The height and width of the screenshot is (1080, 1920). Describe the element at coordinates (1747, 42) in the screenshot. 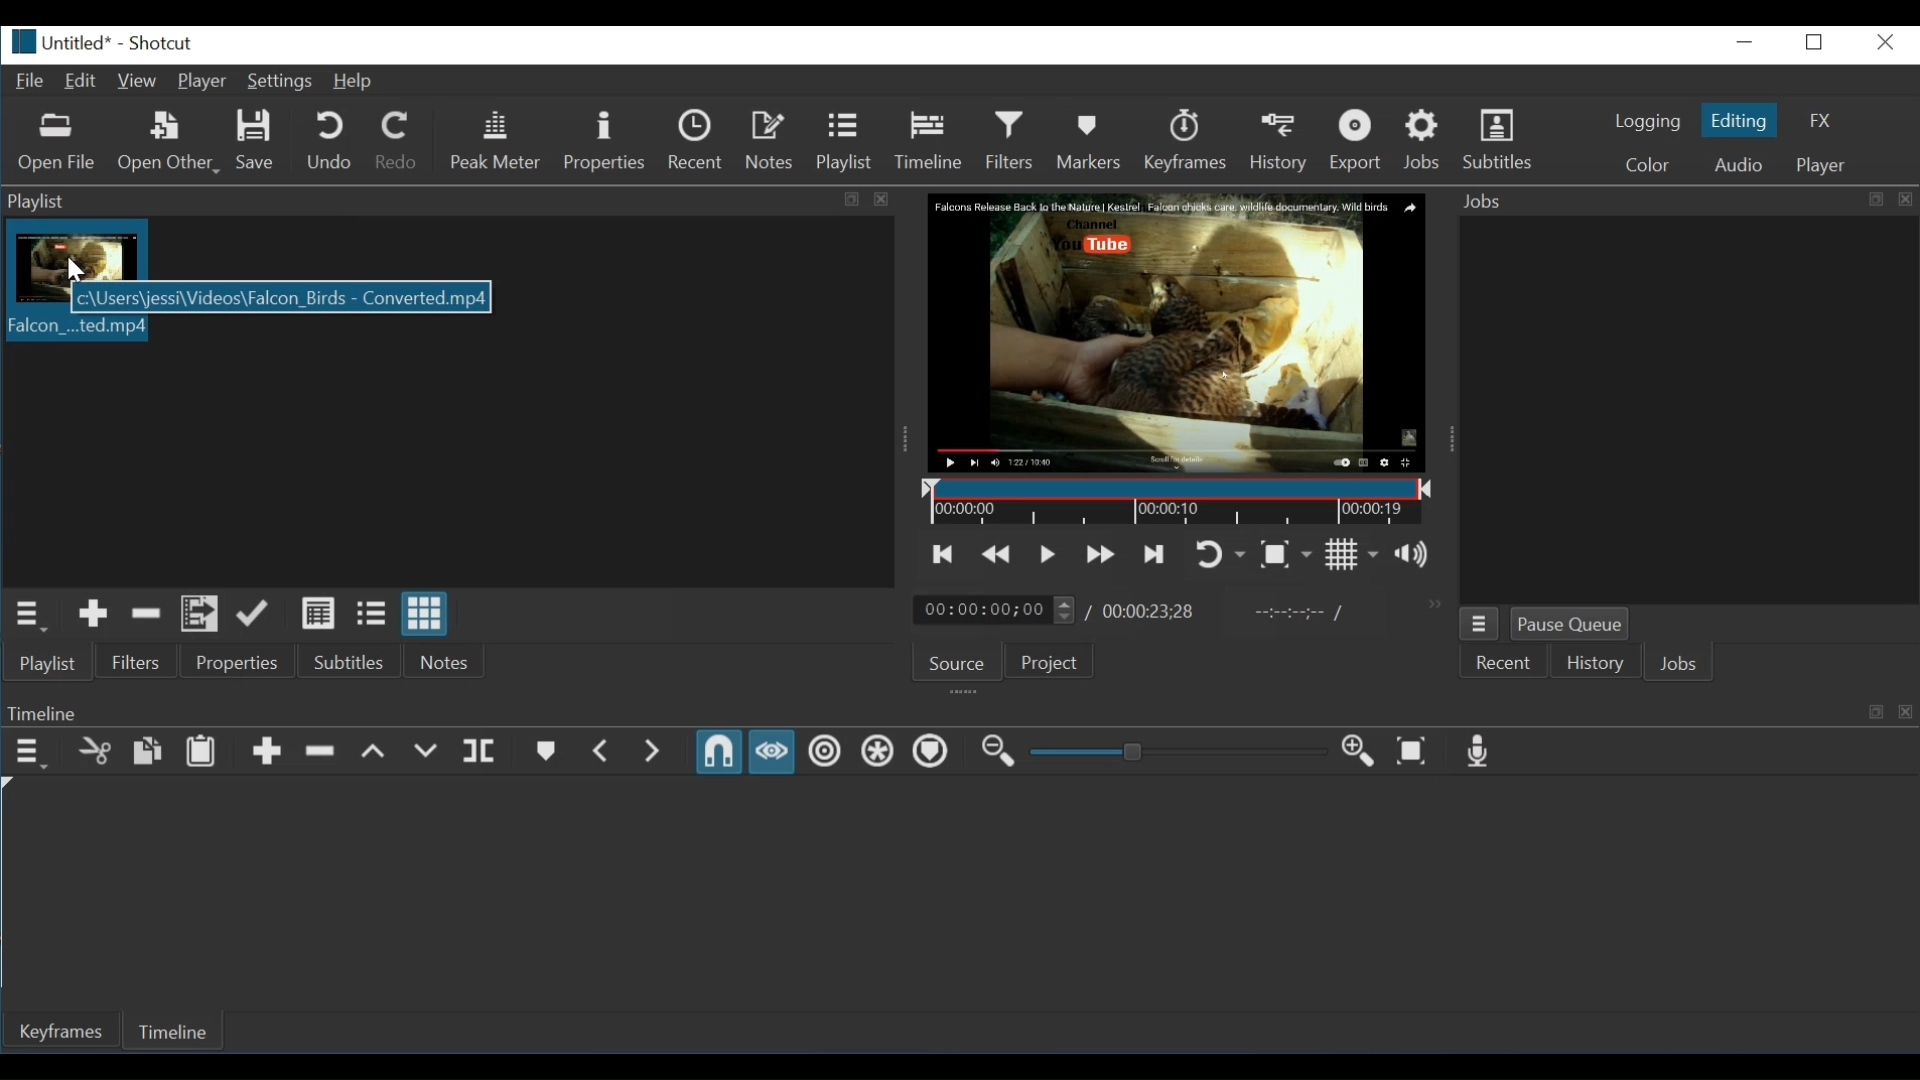

I see `Minimize` at that location.